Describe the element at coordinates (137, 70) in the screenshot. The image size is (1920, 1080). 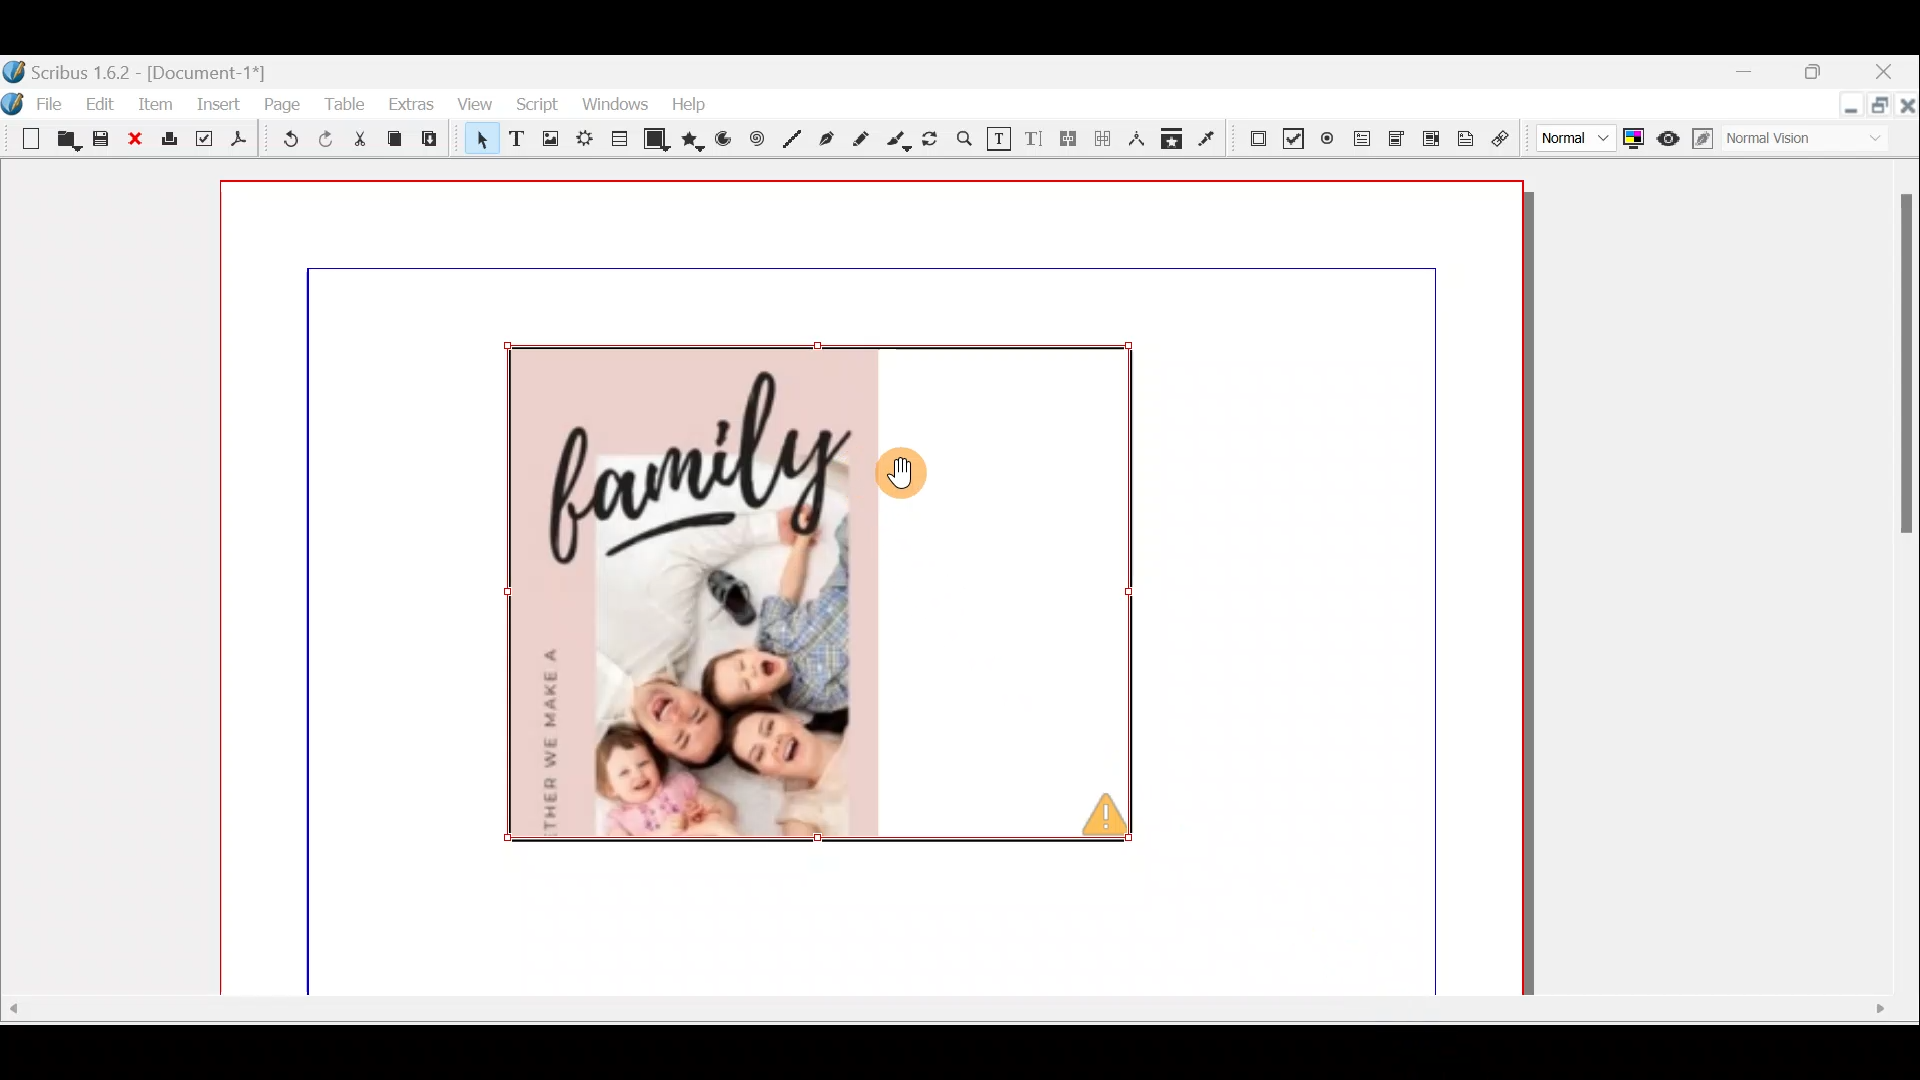
I see `Document name` at that location.